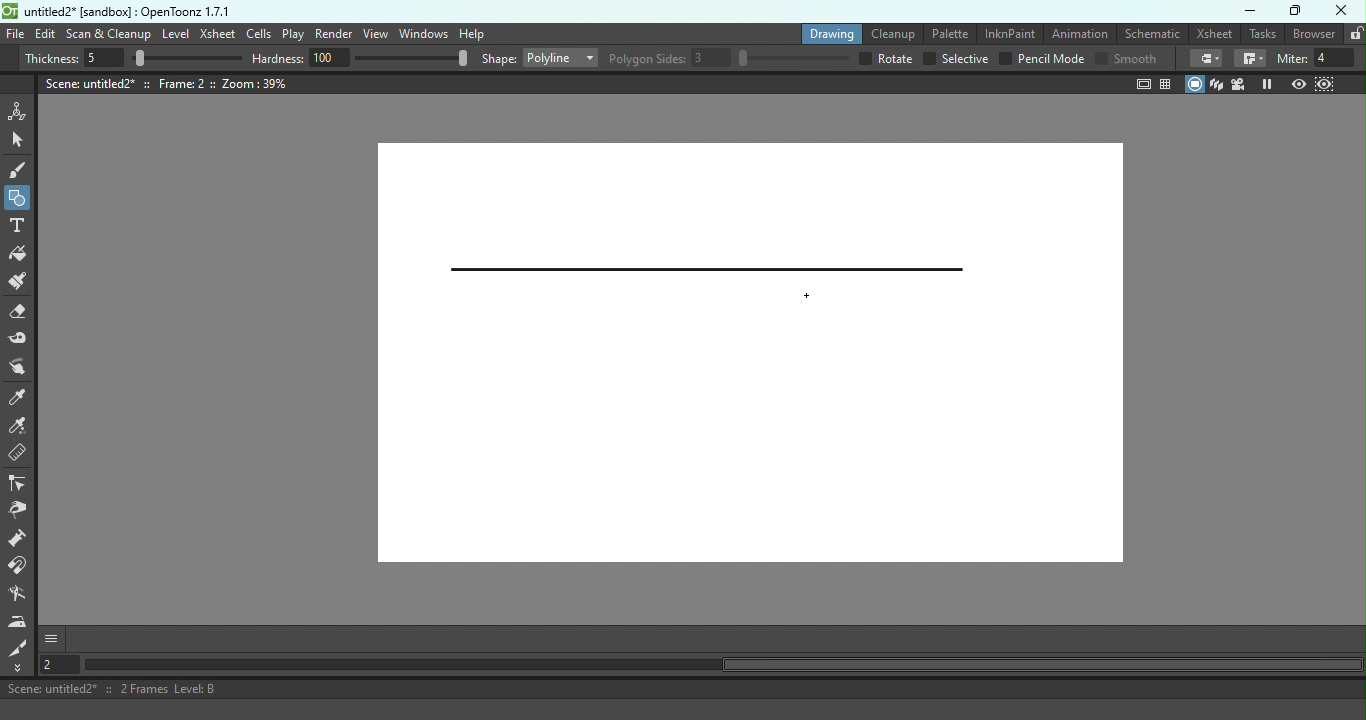 This screenshot has height=720, width=1366. Describe the element at coordinates (58, 666) in the screenshot. I see `Set the current frame` at that location.